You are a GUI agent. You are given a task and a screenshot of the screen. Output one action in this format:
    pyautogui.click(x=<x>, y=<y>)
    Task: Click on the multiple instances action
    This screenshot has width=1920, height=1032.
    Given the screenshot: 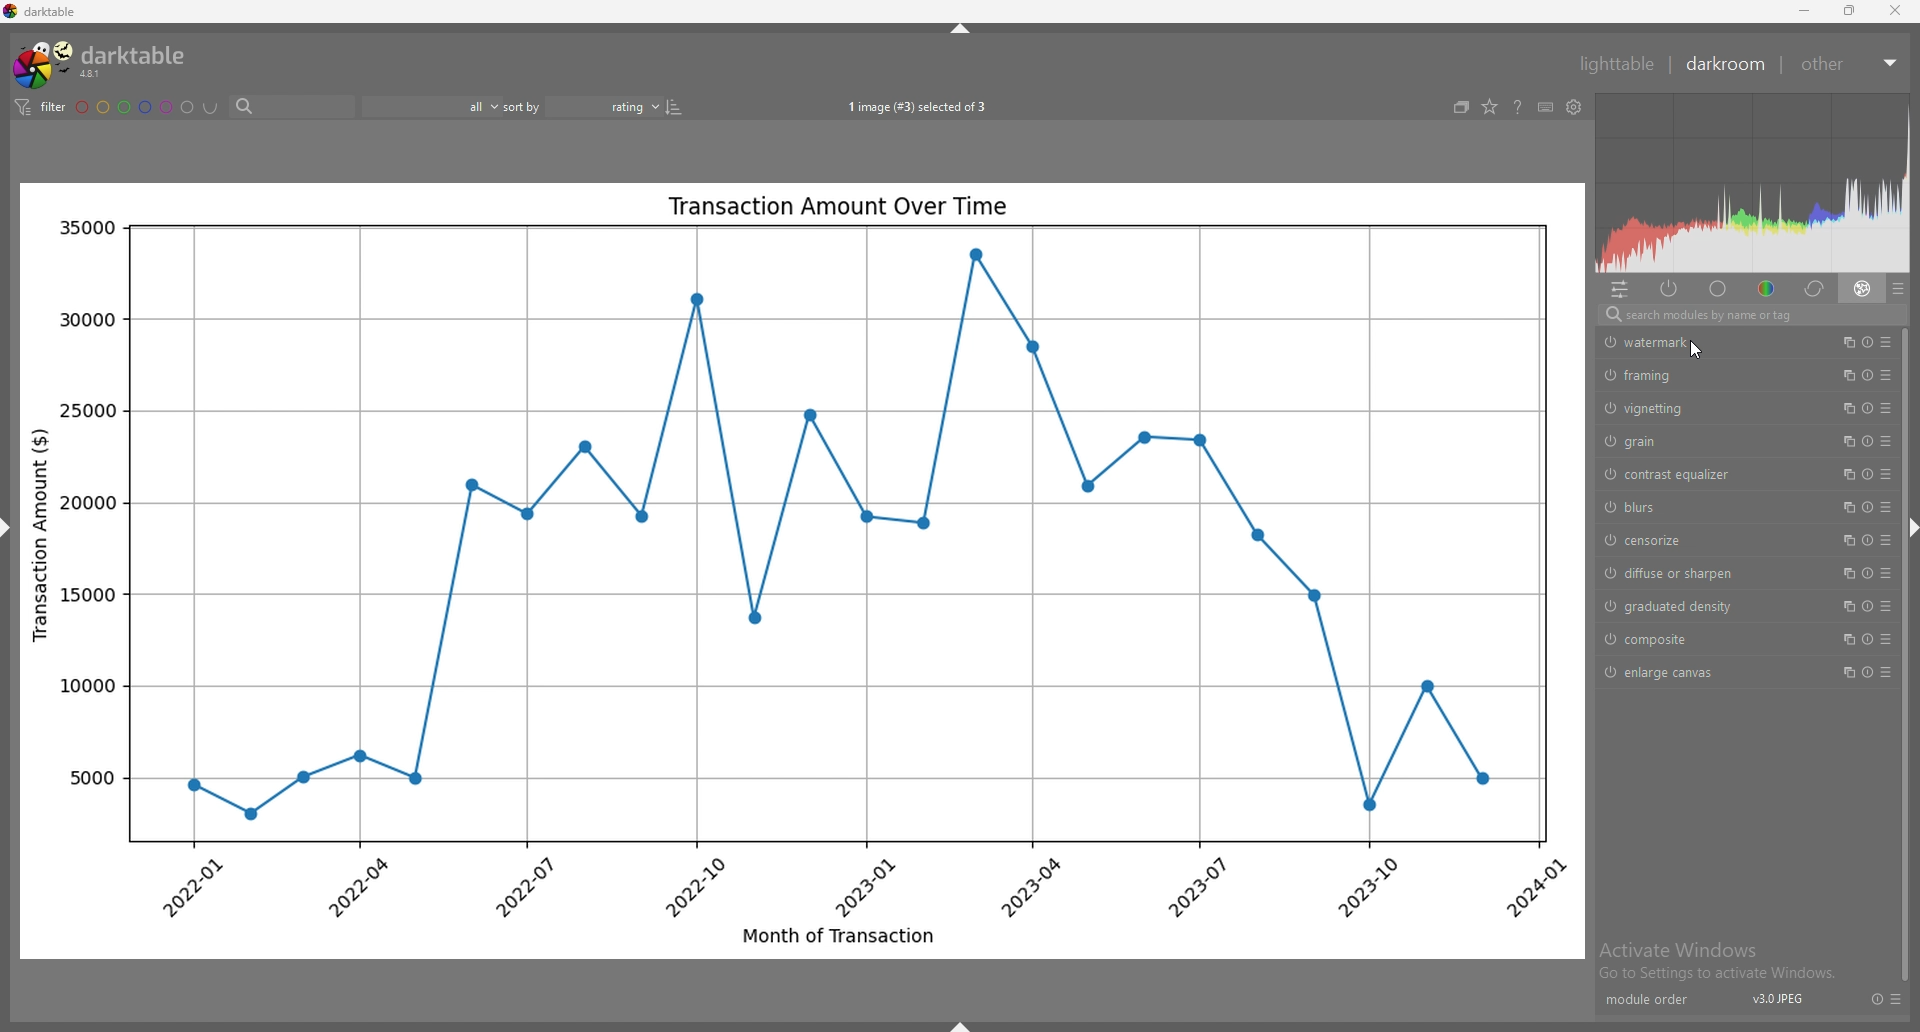 What is the action you would take?
    pyautogui.click(x=1848, y=638)
    